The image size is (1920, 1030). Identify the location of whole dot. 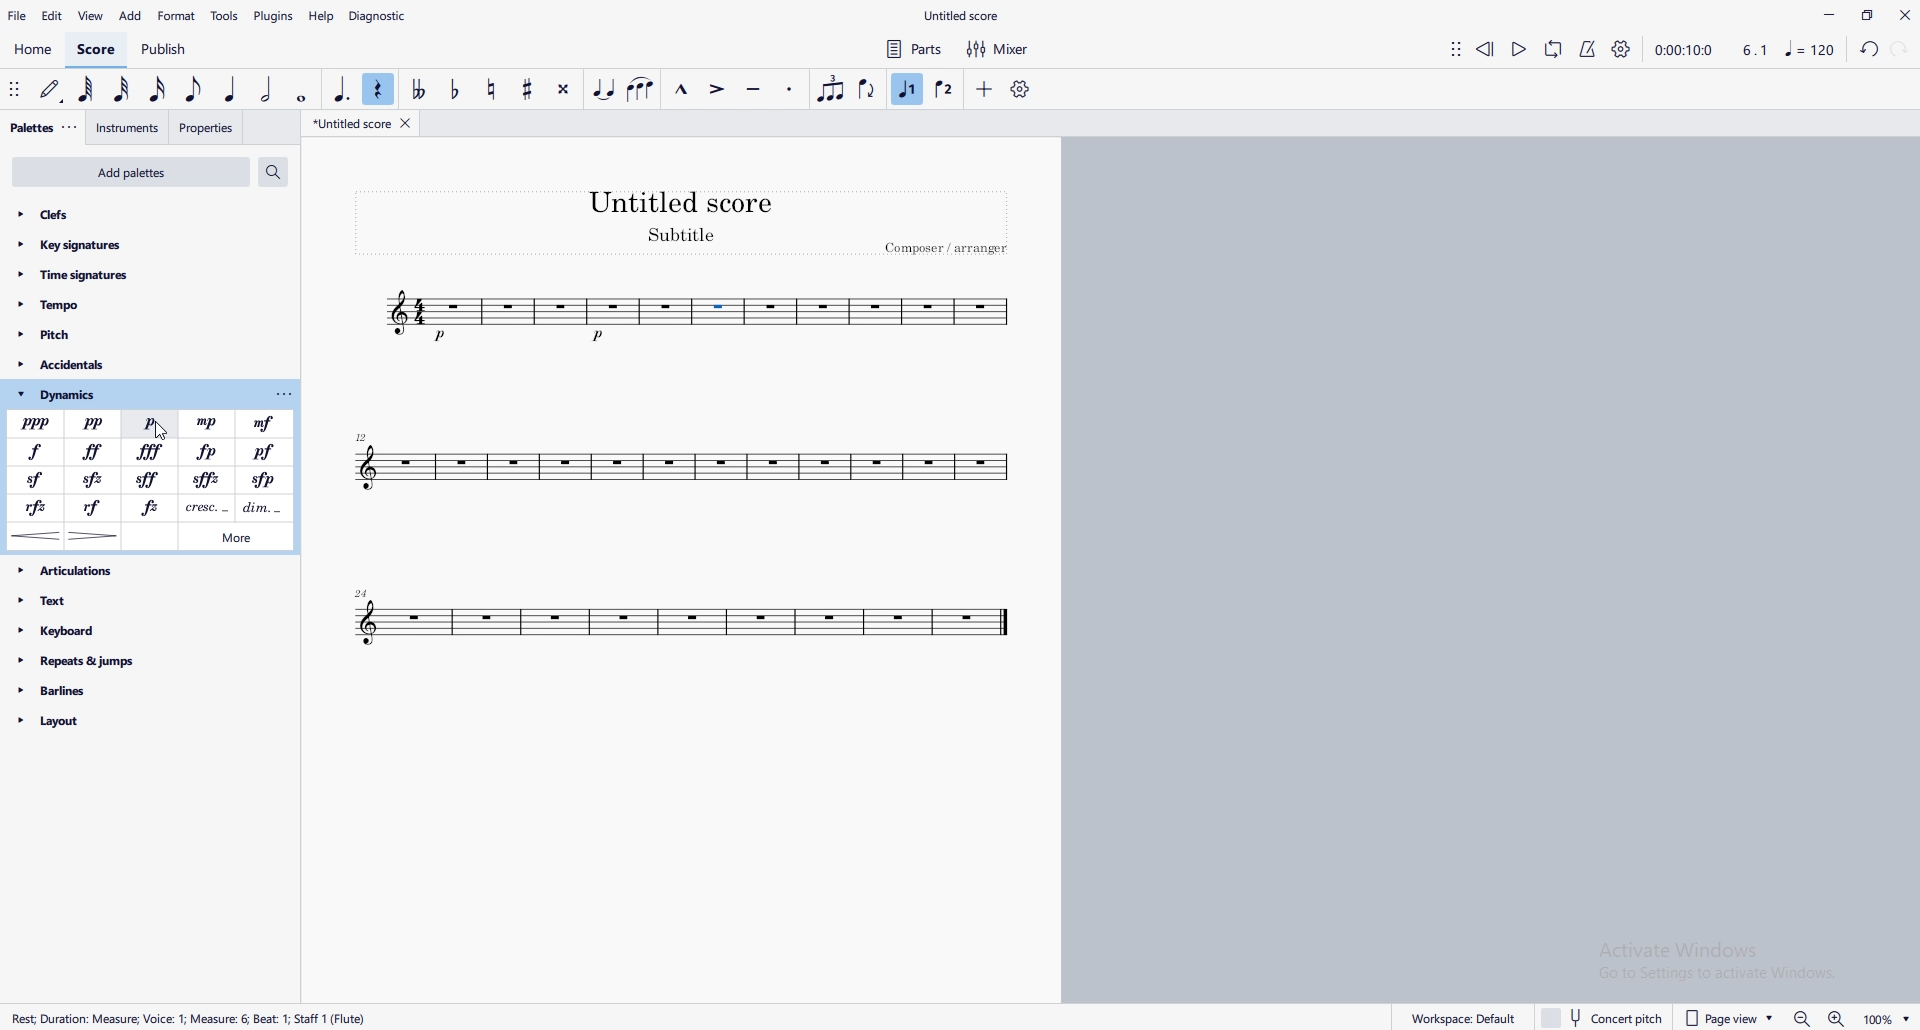
(301, 93).